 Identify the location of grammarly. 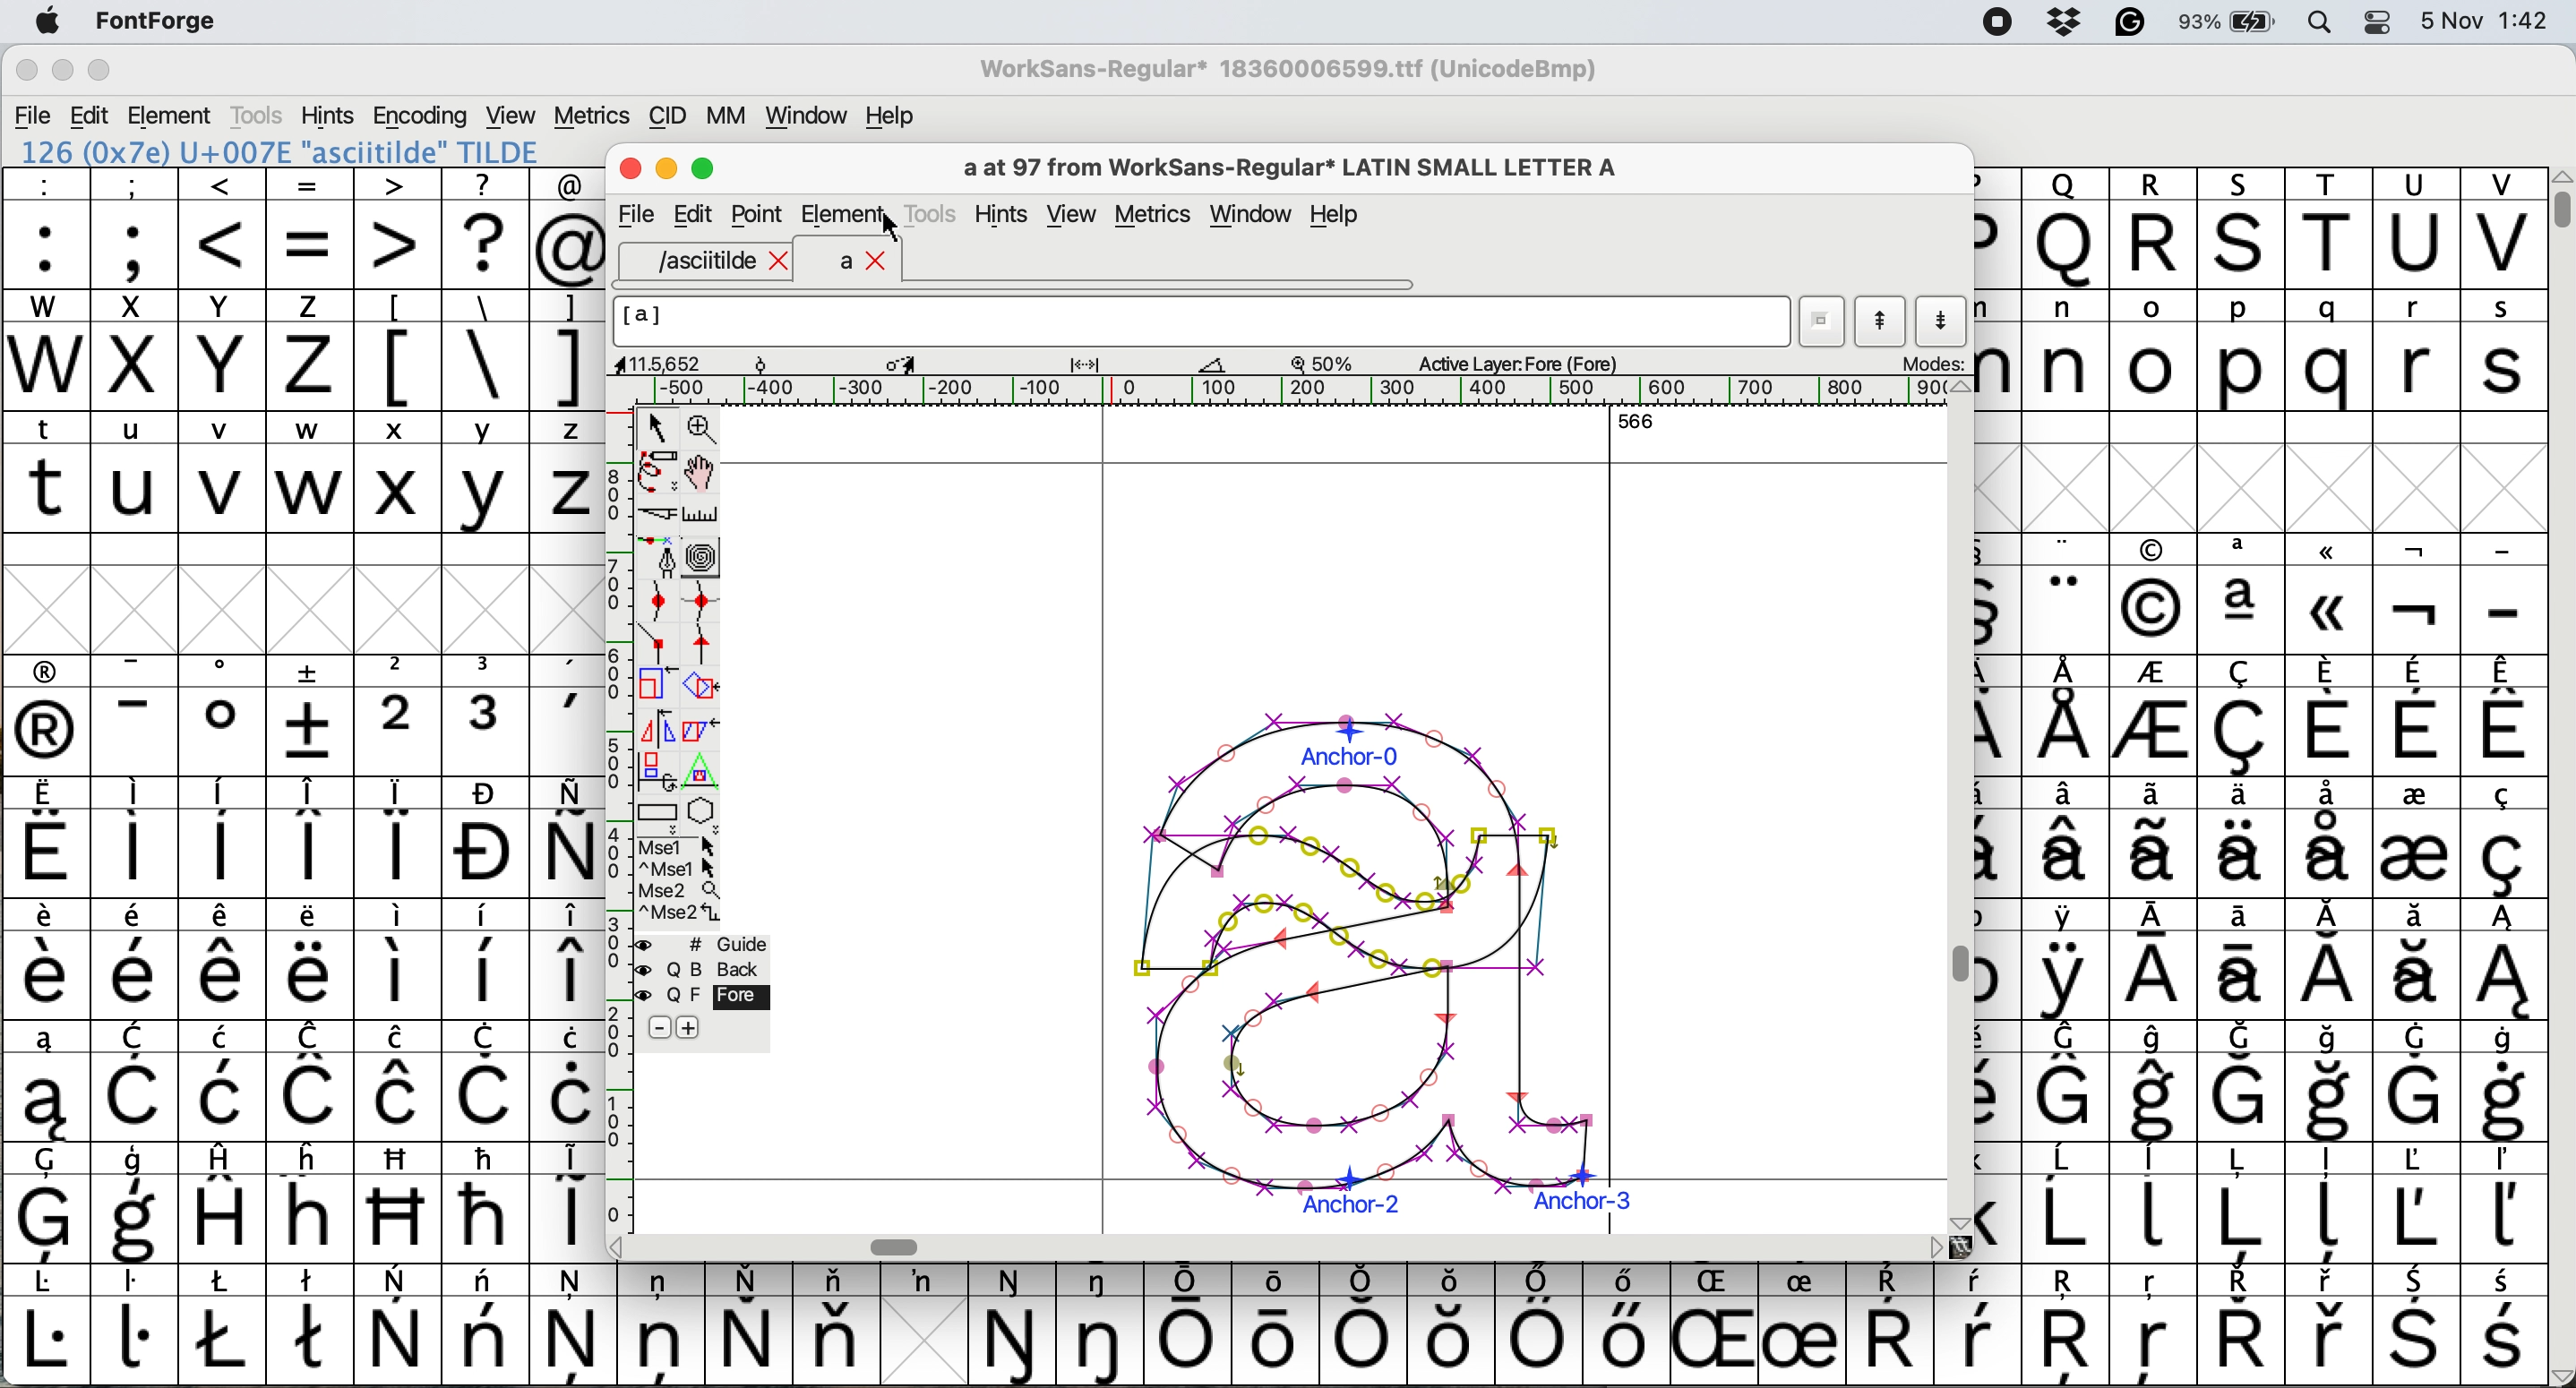
(2129, 26).